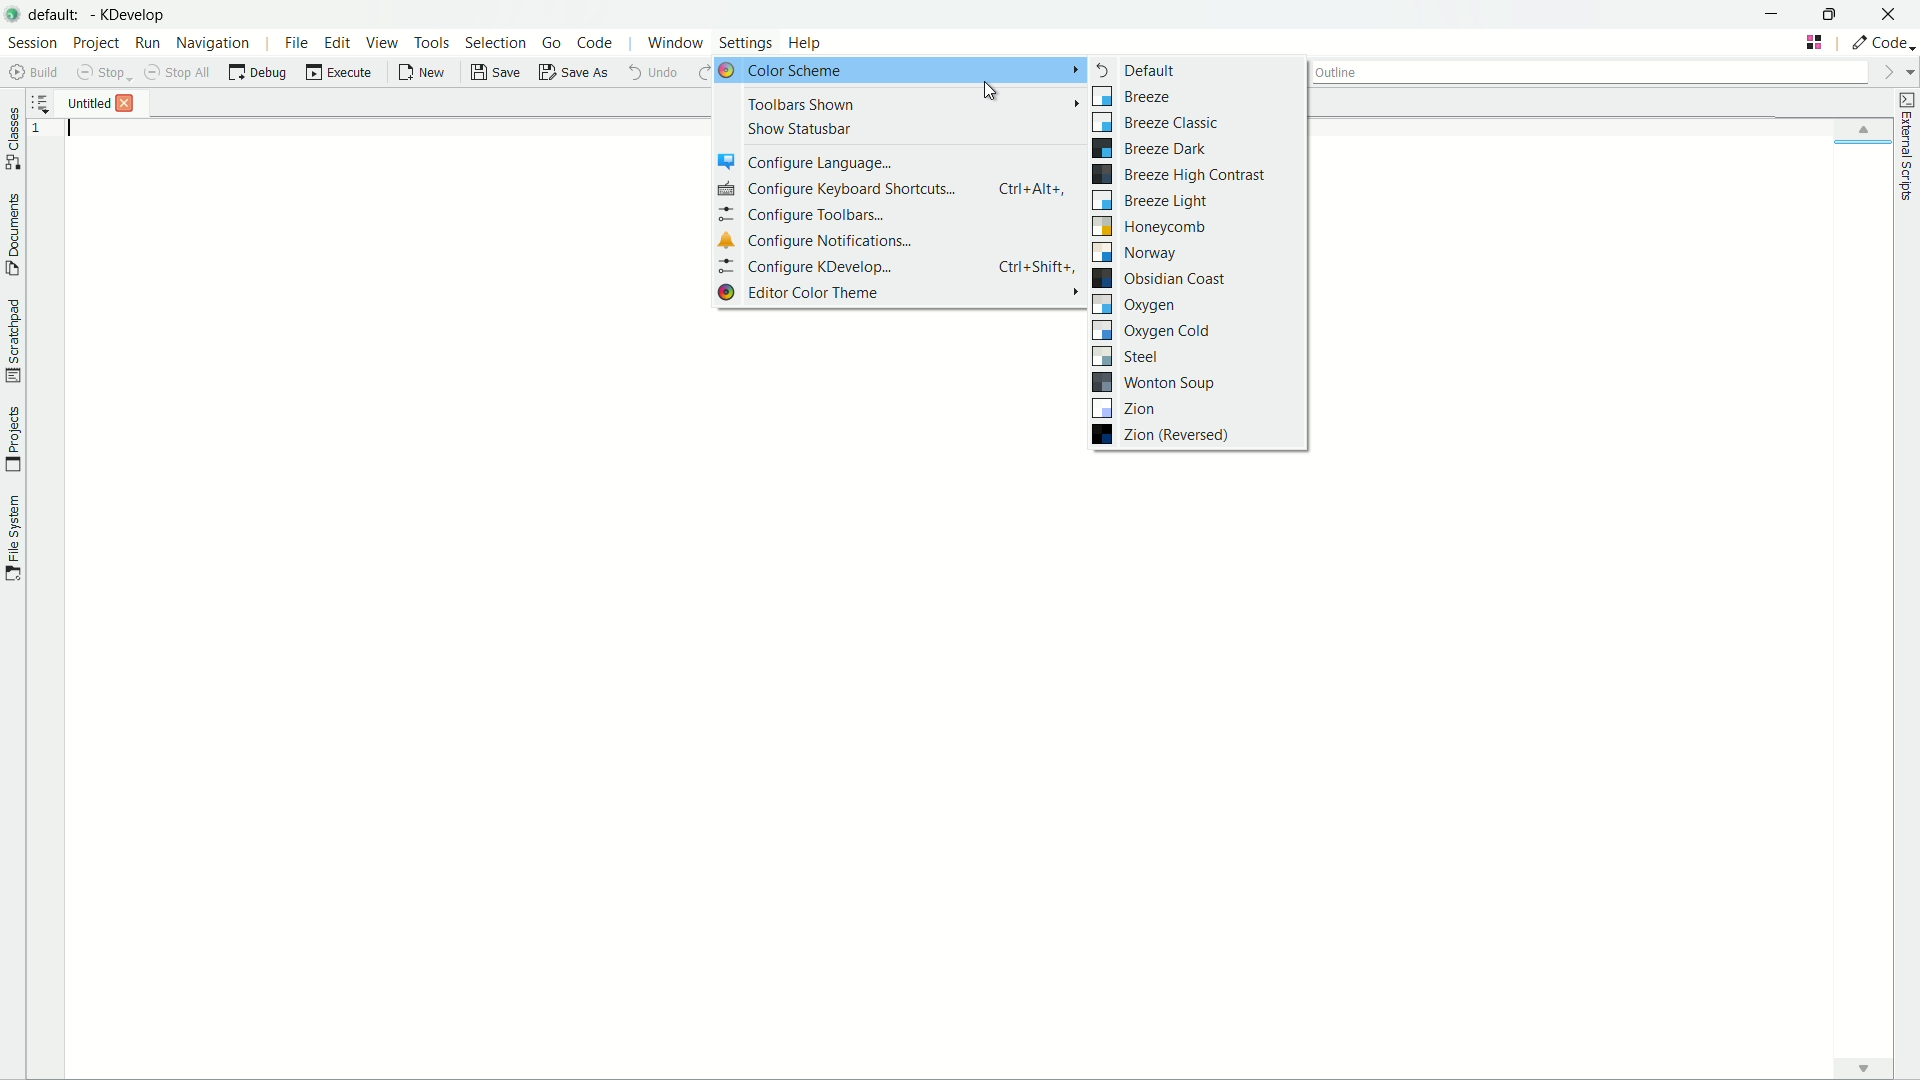 The image size is (1920, 1080). What do you see at coordinates (130, 15) in the screenshot?
I see `kdevelop` at bounding box center [130, 15].